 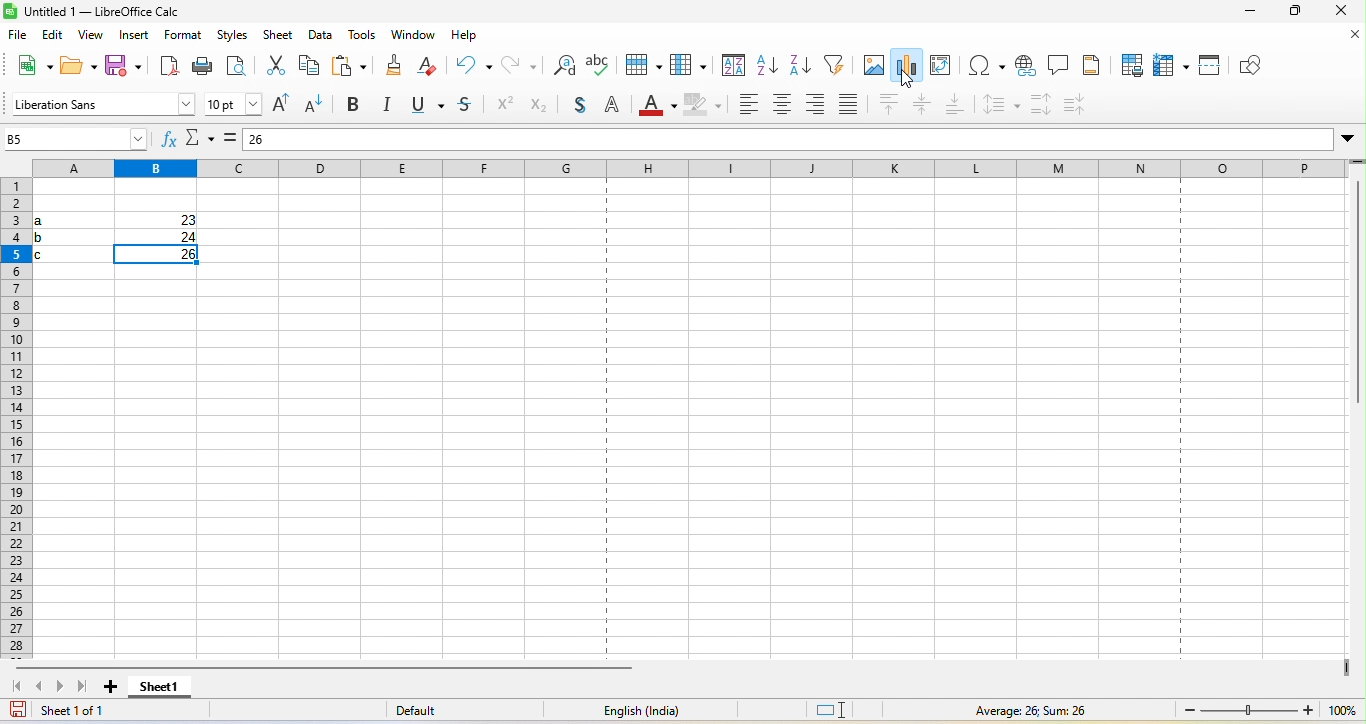 What do you see at coordinates (1244, 13) in the screenshot?
I see `minimize` at bounding box center [1244, 13].